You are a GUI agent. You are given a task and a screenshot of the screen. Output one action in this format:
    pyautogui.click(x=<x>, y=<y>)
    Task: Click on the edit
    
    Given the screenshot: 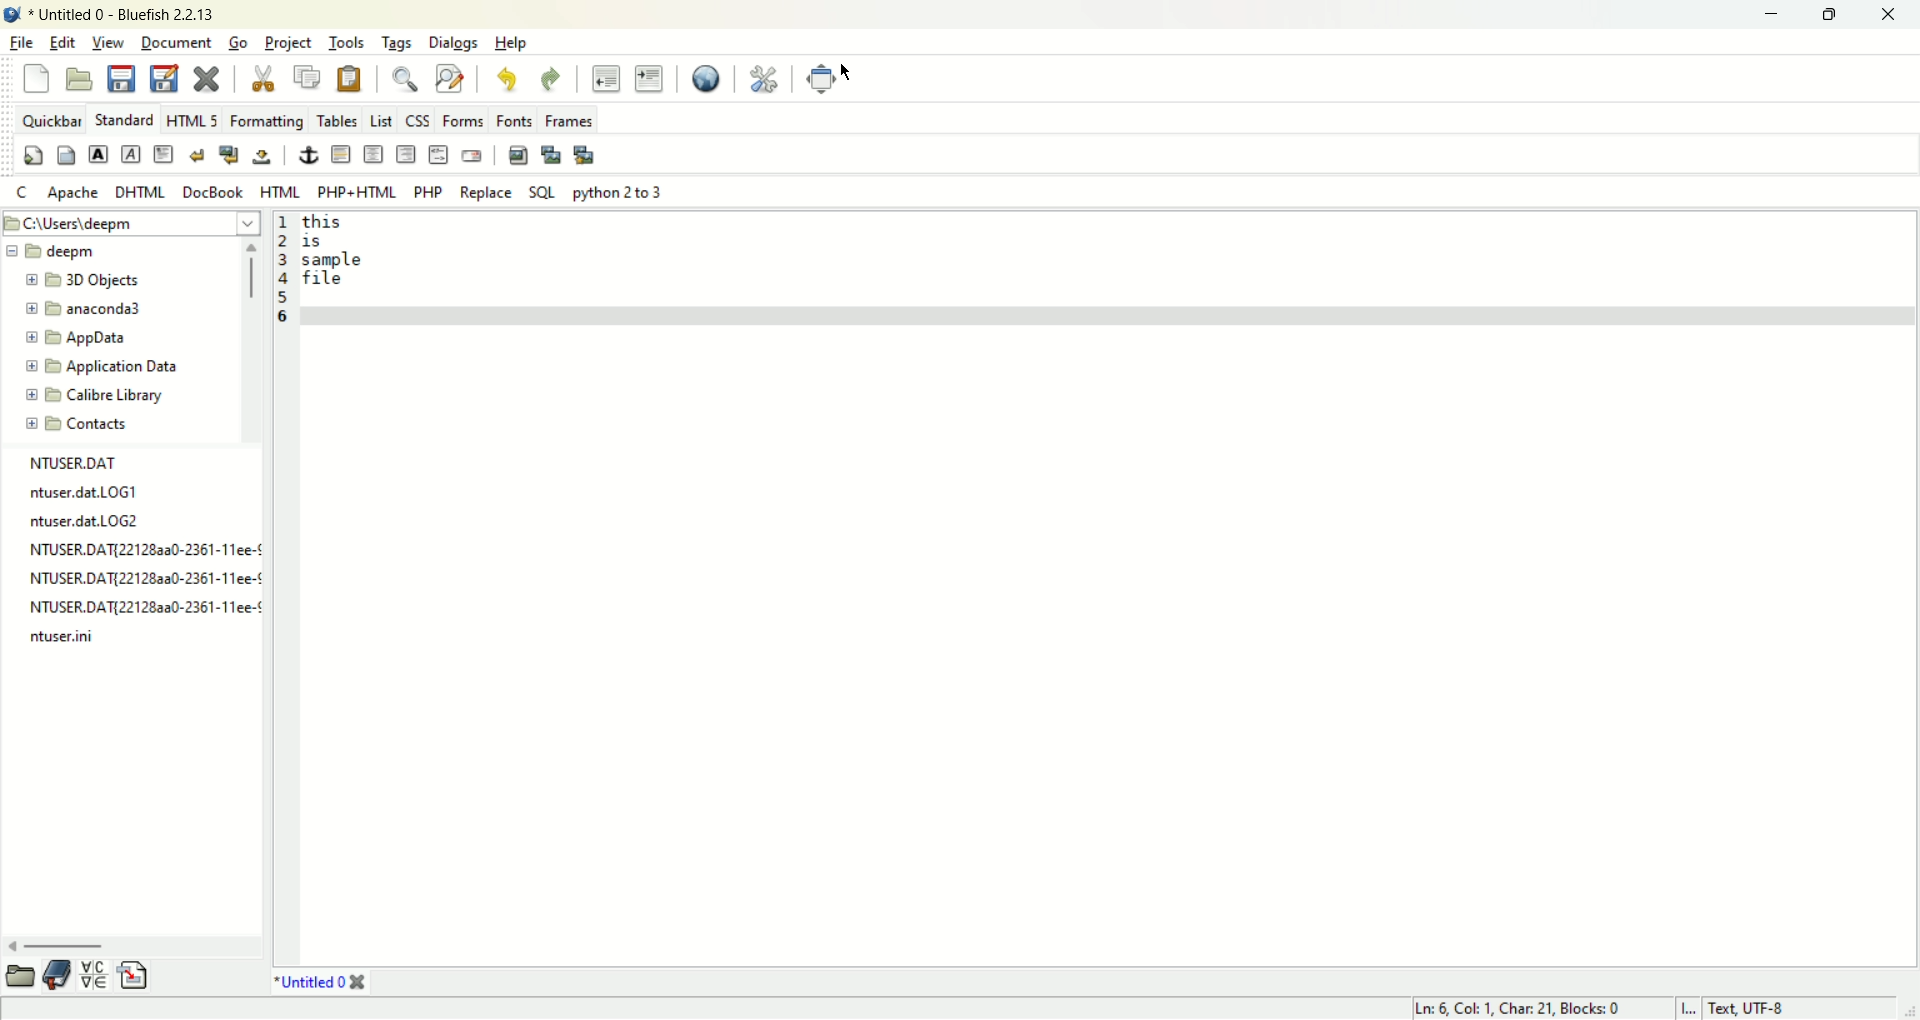 What is the action you would take?
    pyautogui.click(x=63, y=42)
    